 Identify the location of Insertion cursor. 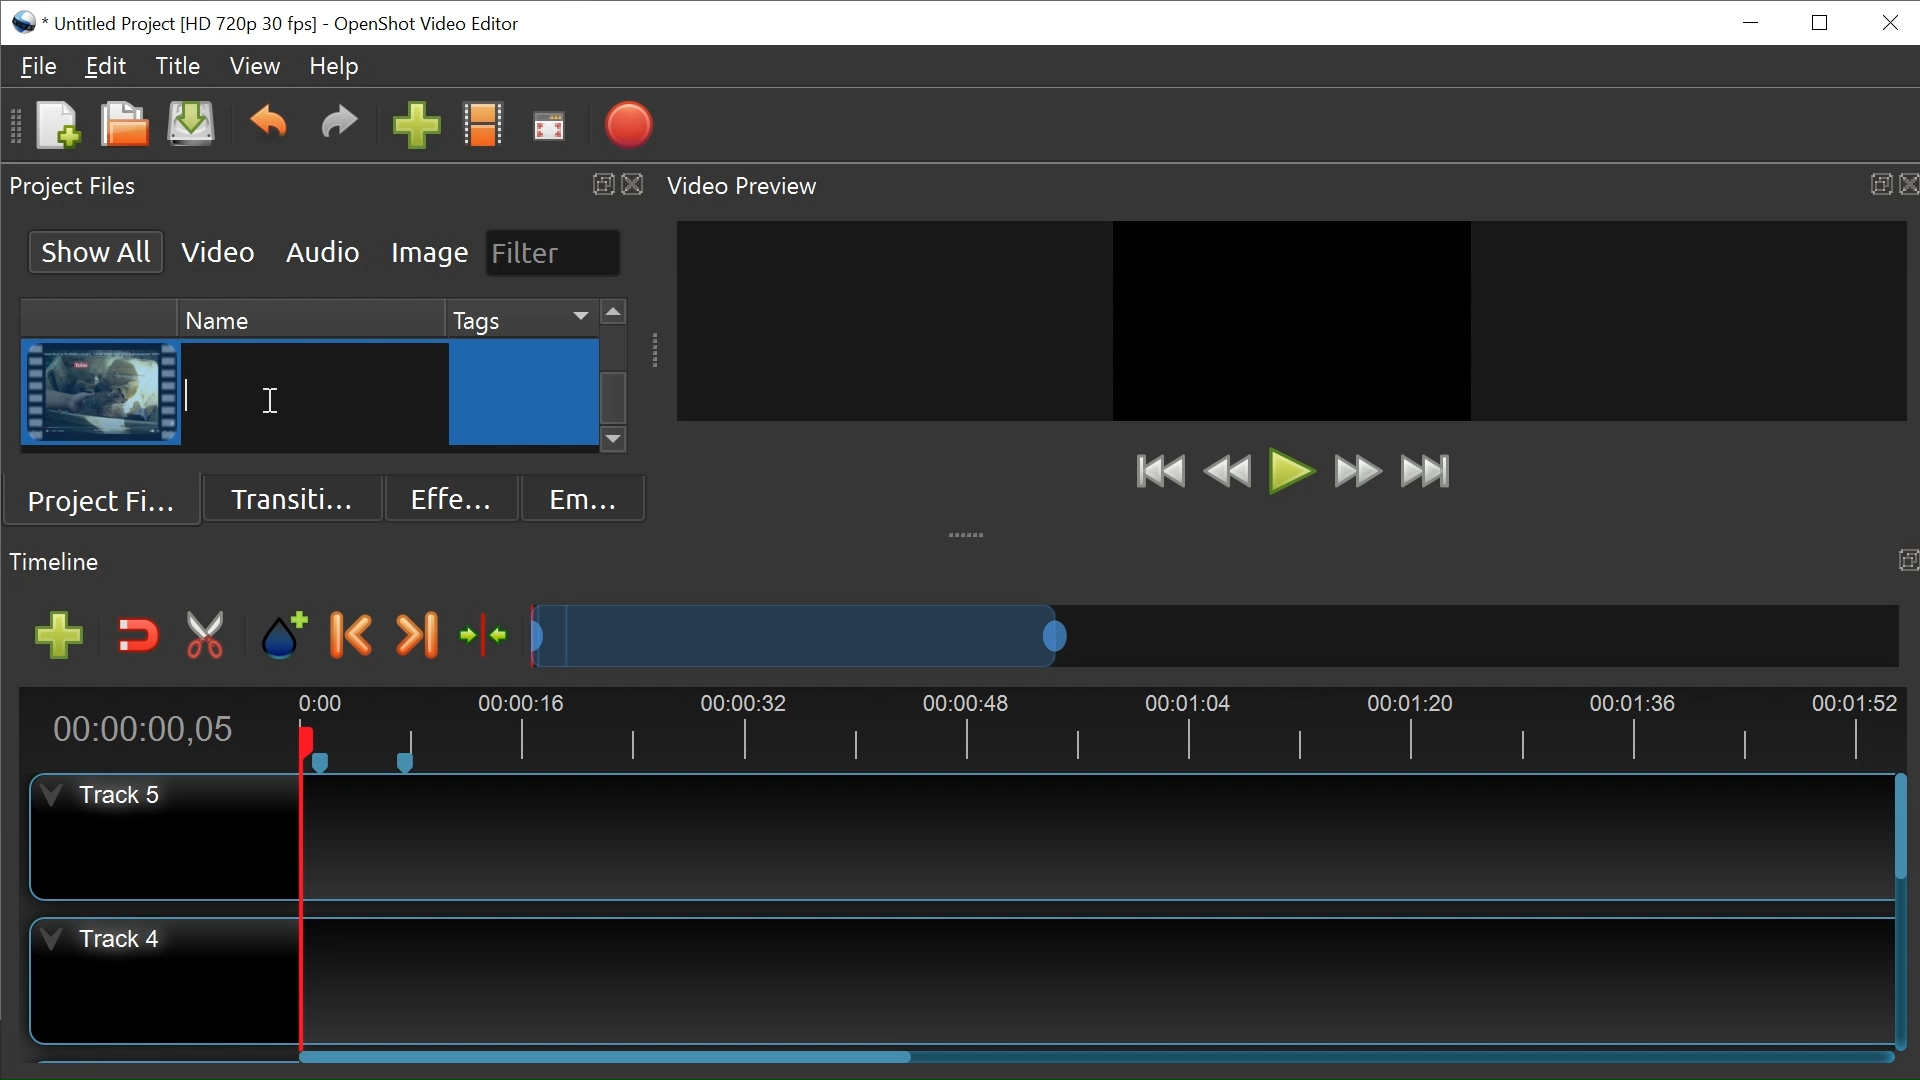
(269, 402).